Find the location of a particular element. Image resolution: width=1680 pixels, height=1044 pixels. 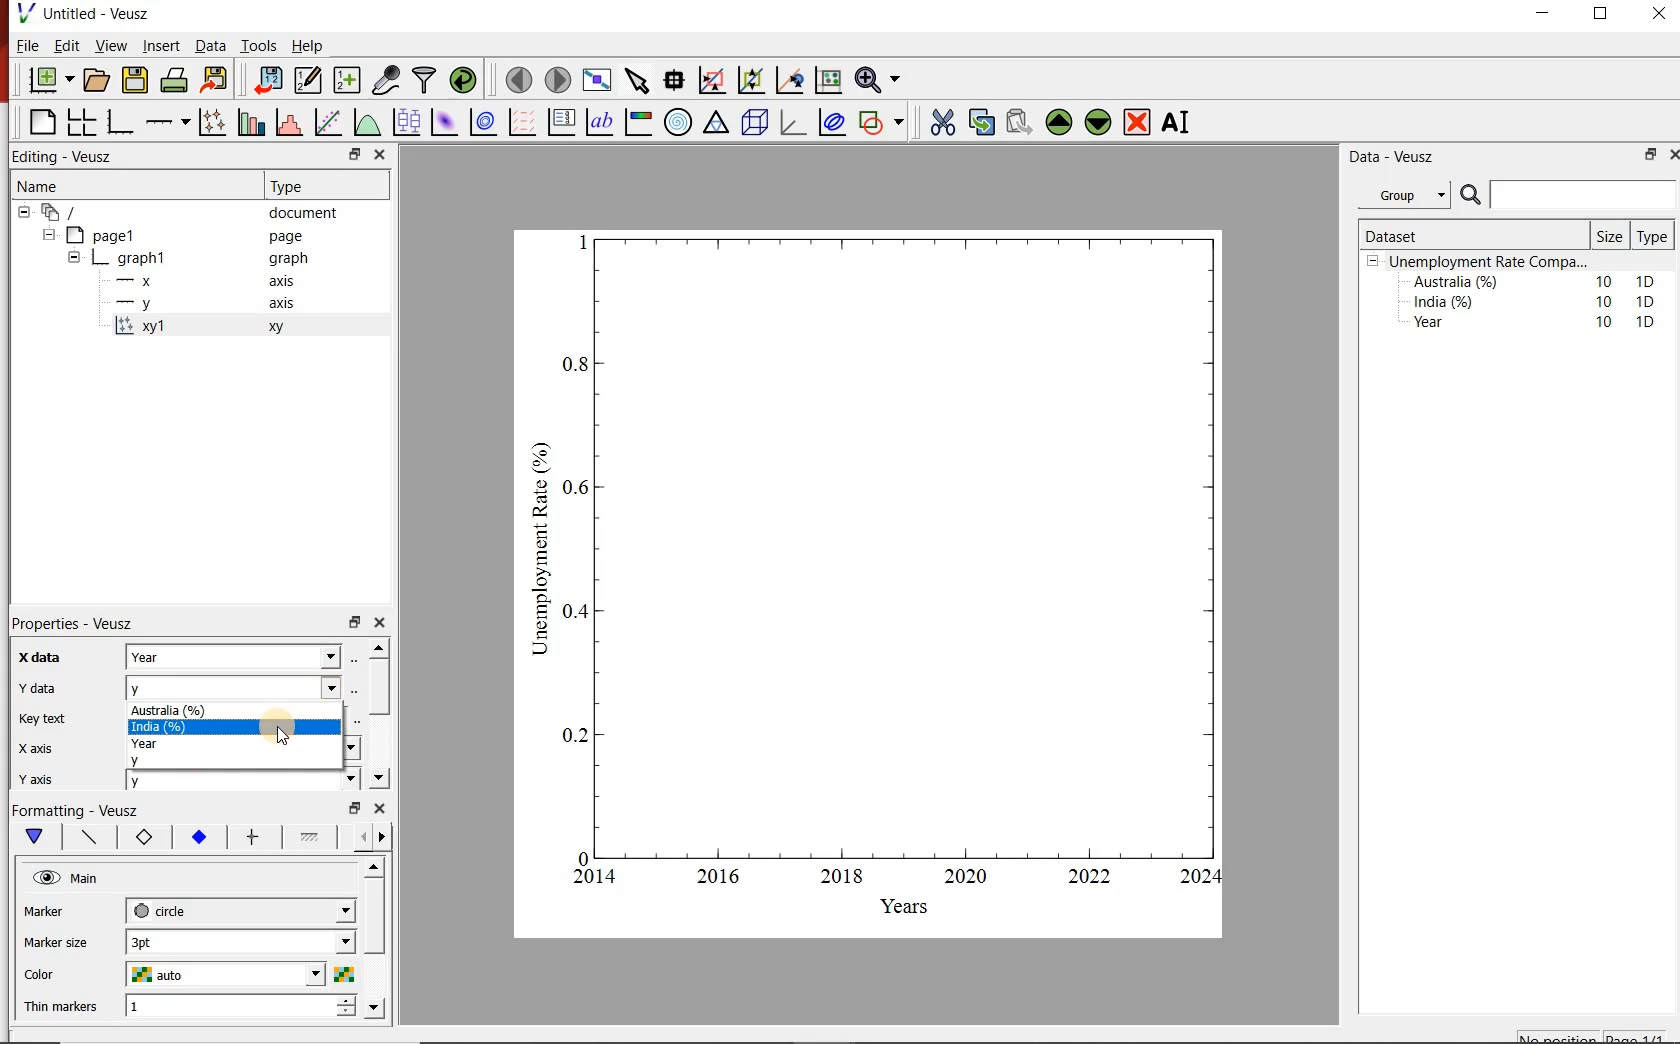

move down is located at coordinates (374, 1008).